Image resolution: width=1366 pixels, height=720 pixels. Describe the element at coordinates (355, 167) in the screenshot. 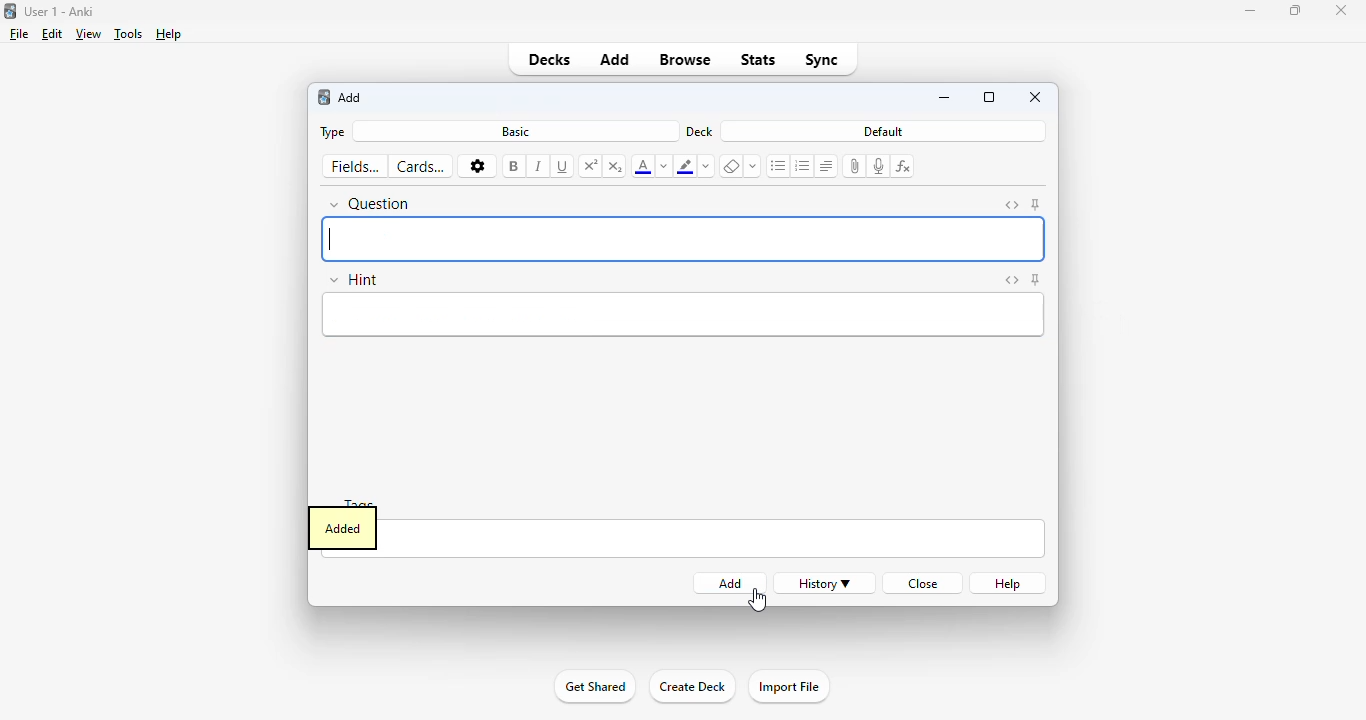

I see `fields` at that location.